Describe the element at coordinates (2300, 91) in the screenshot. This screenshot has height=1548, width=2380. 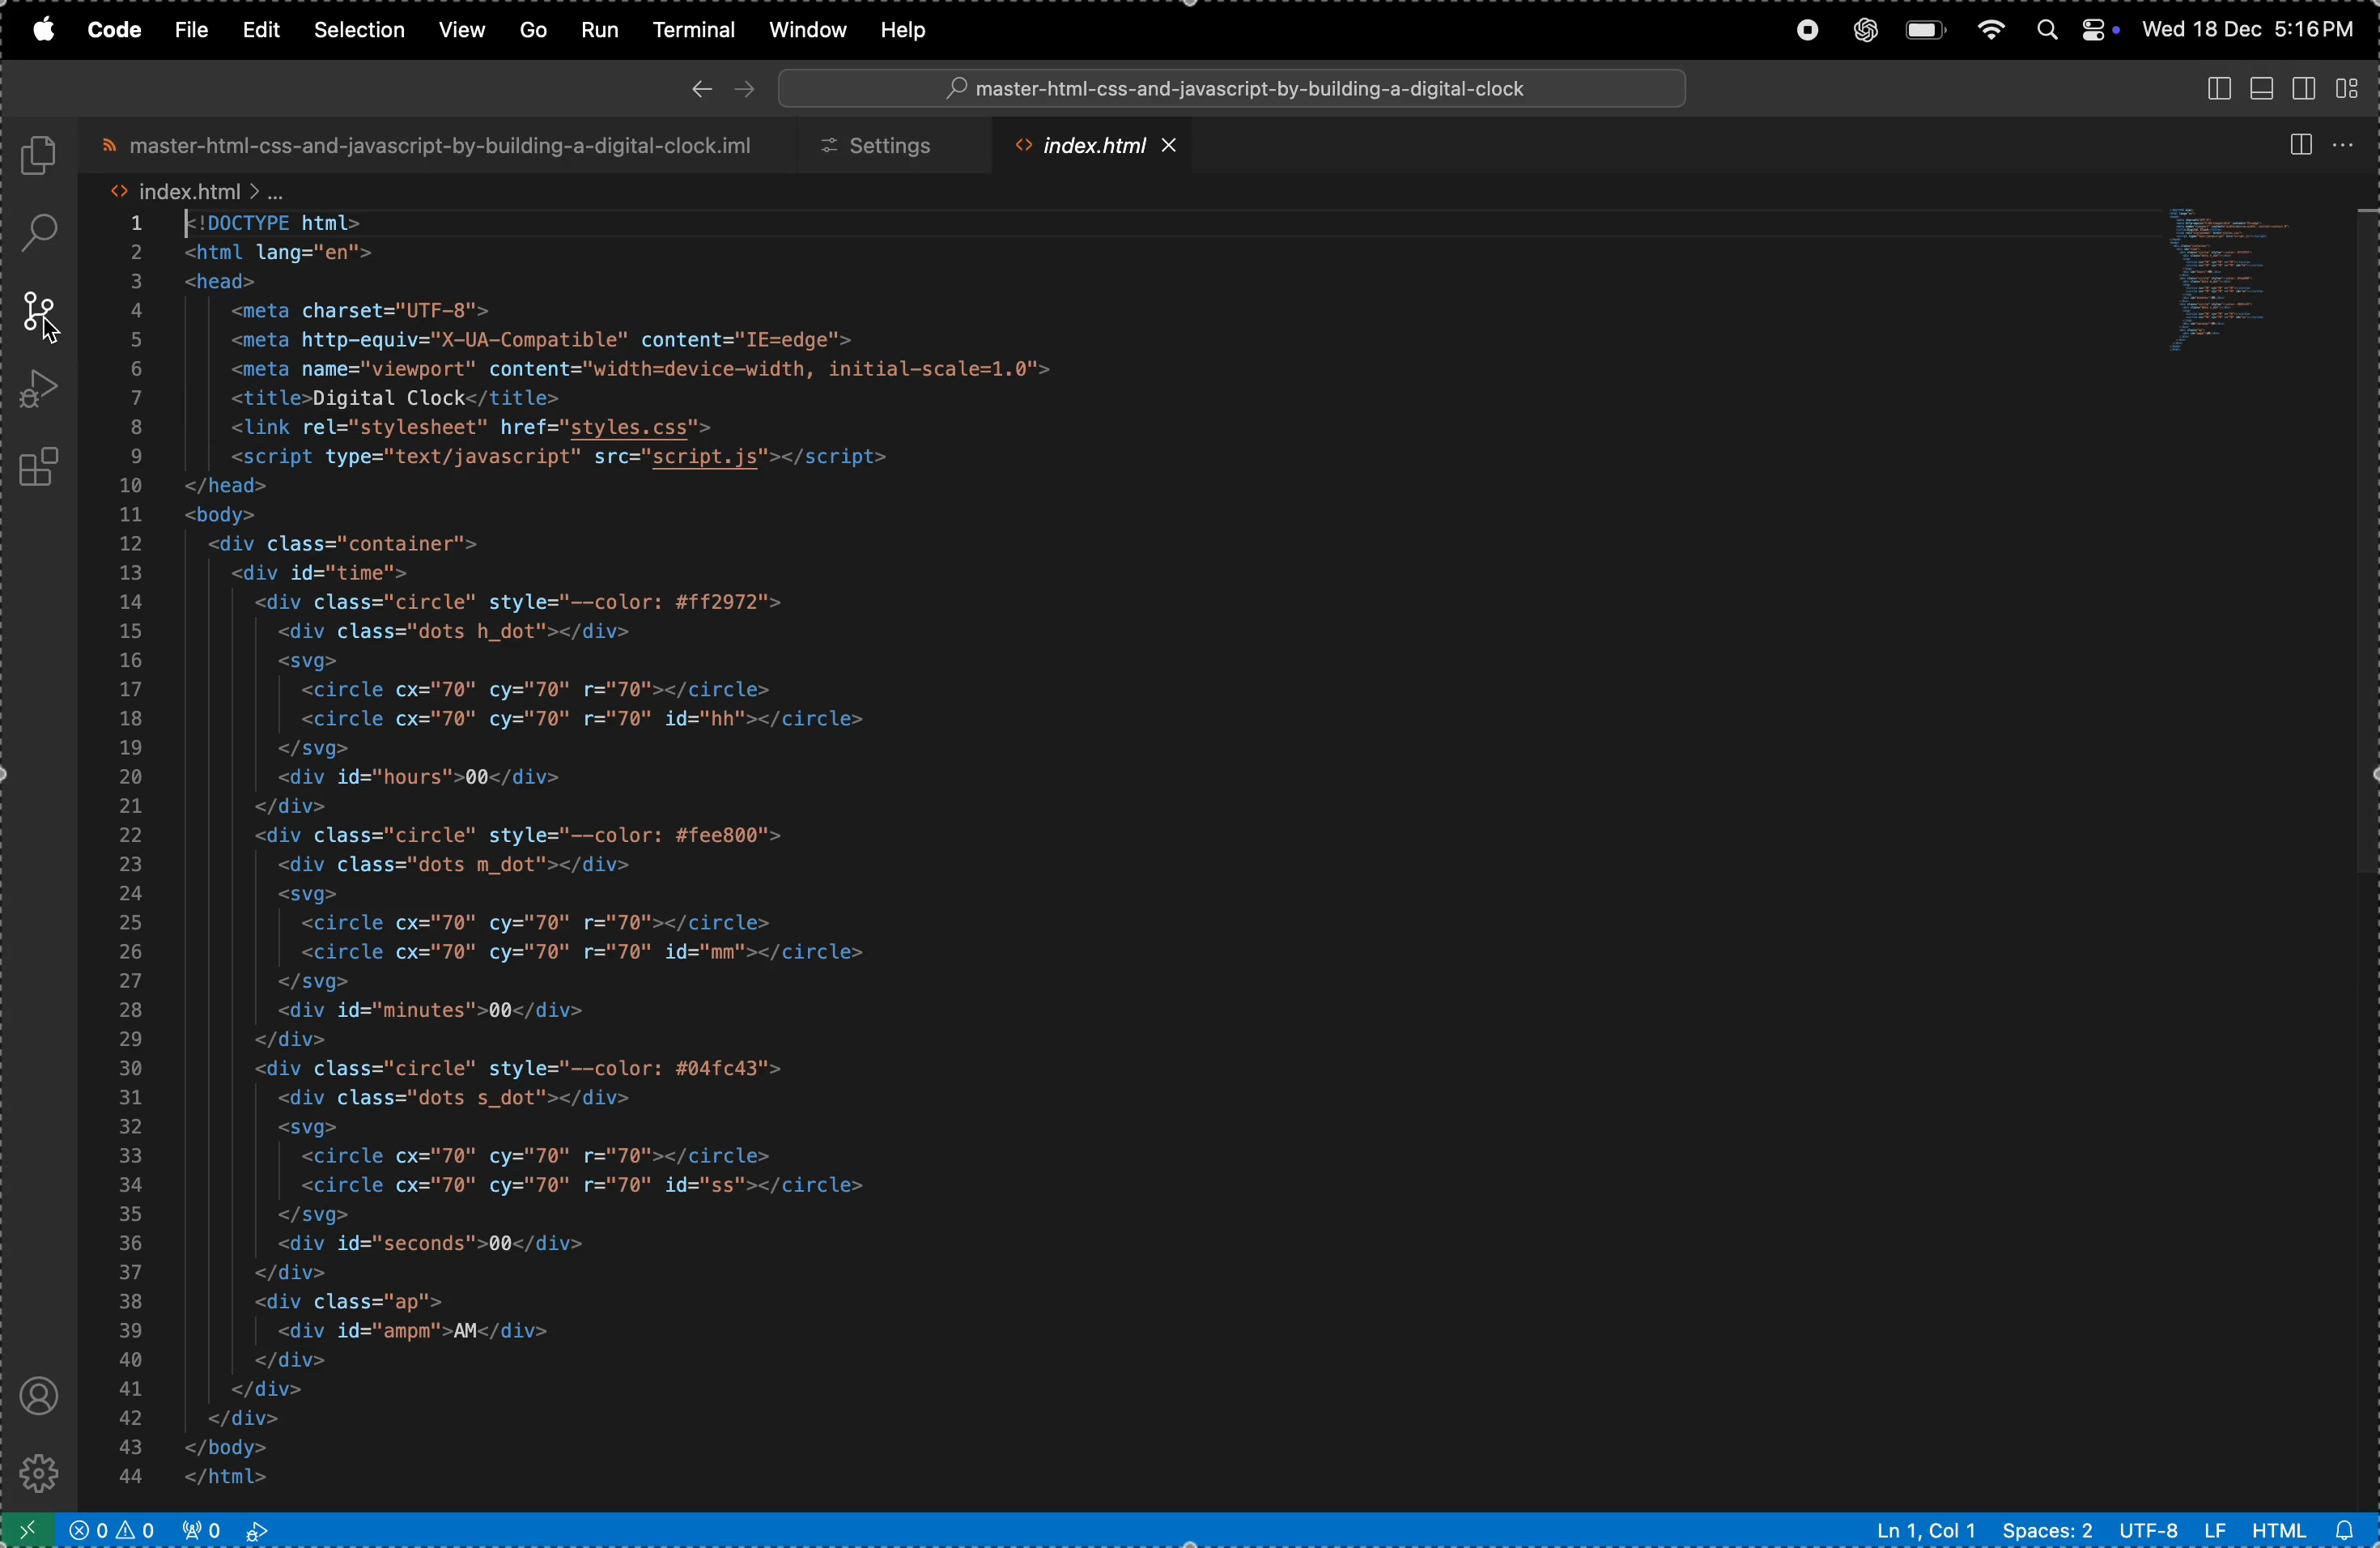
I see `secondary side bar` at that location.